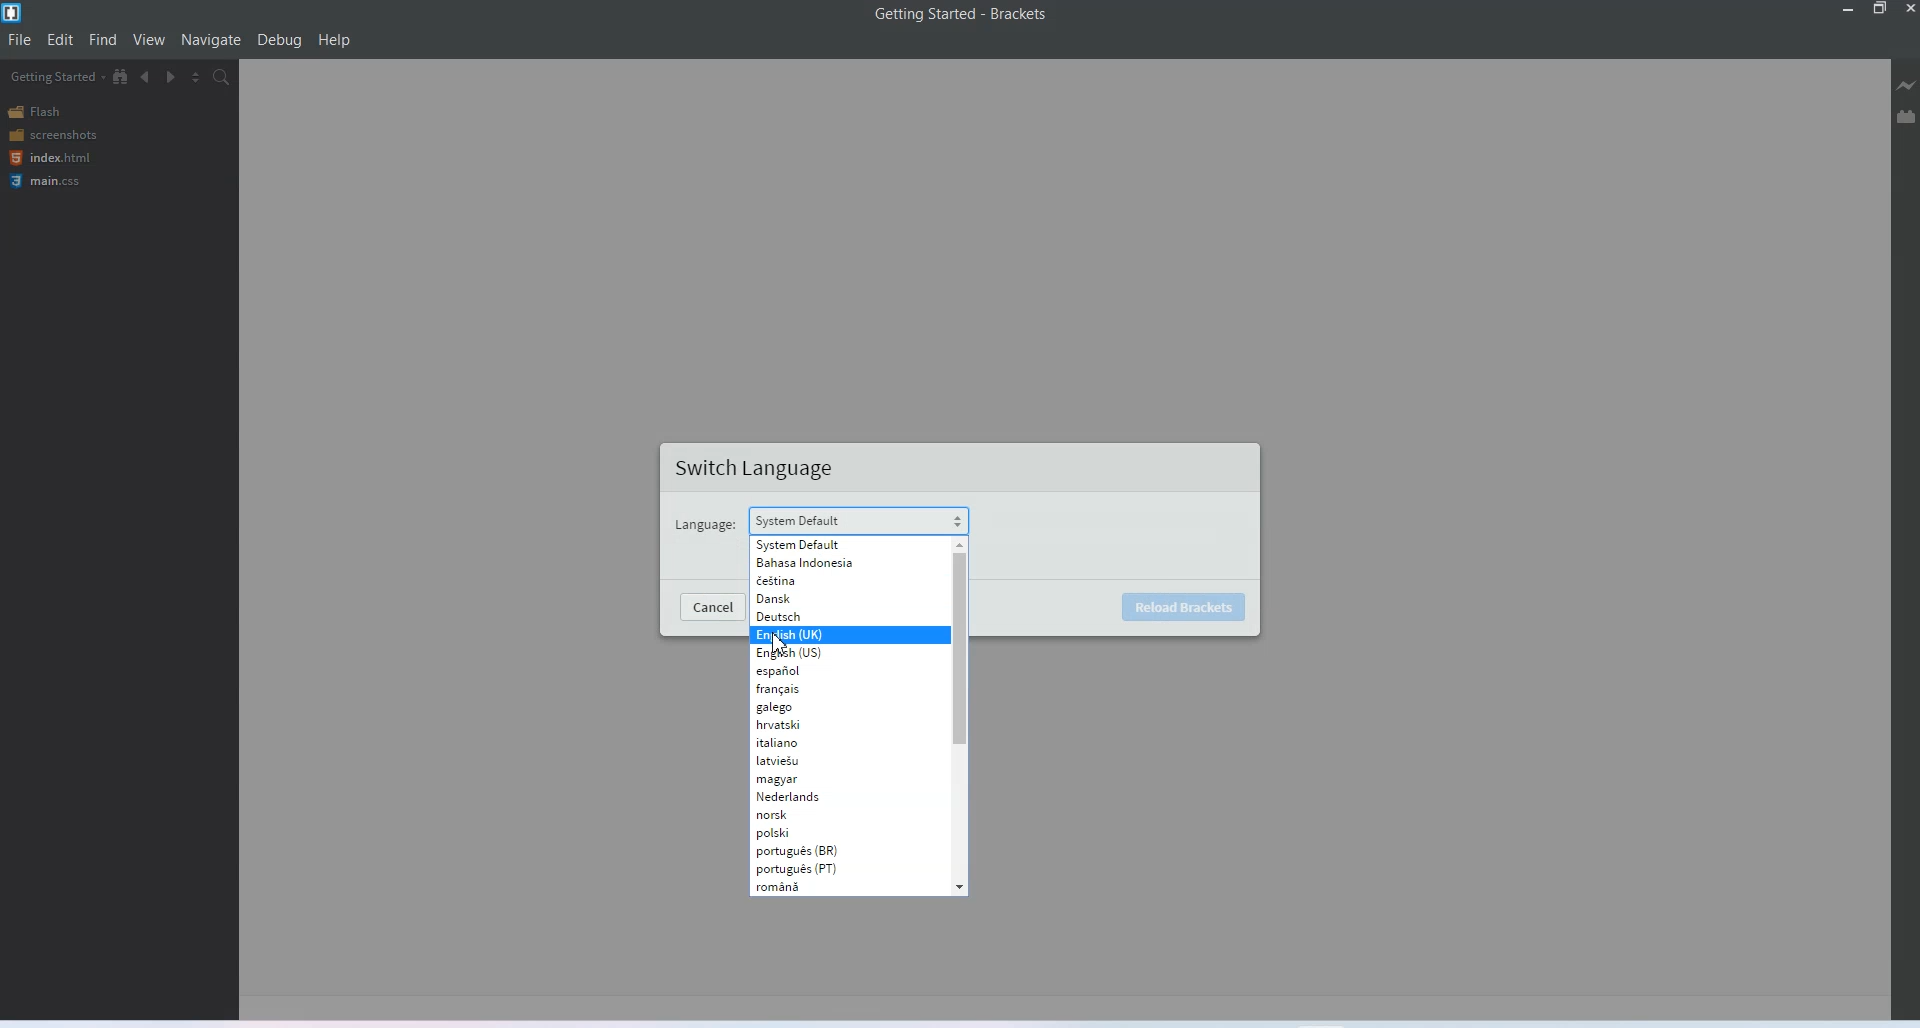  What do you see at coordinates (211, 41) in the screenshot?
I see `Navigate` at bounding box center [211, 41].